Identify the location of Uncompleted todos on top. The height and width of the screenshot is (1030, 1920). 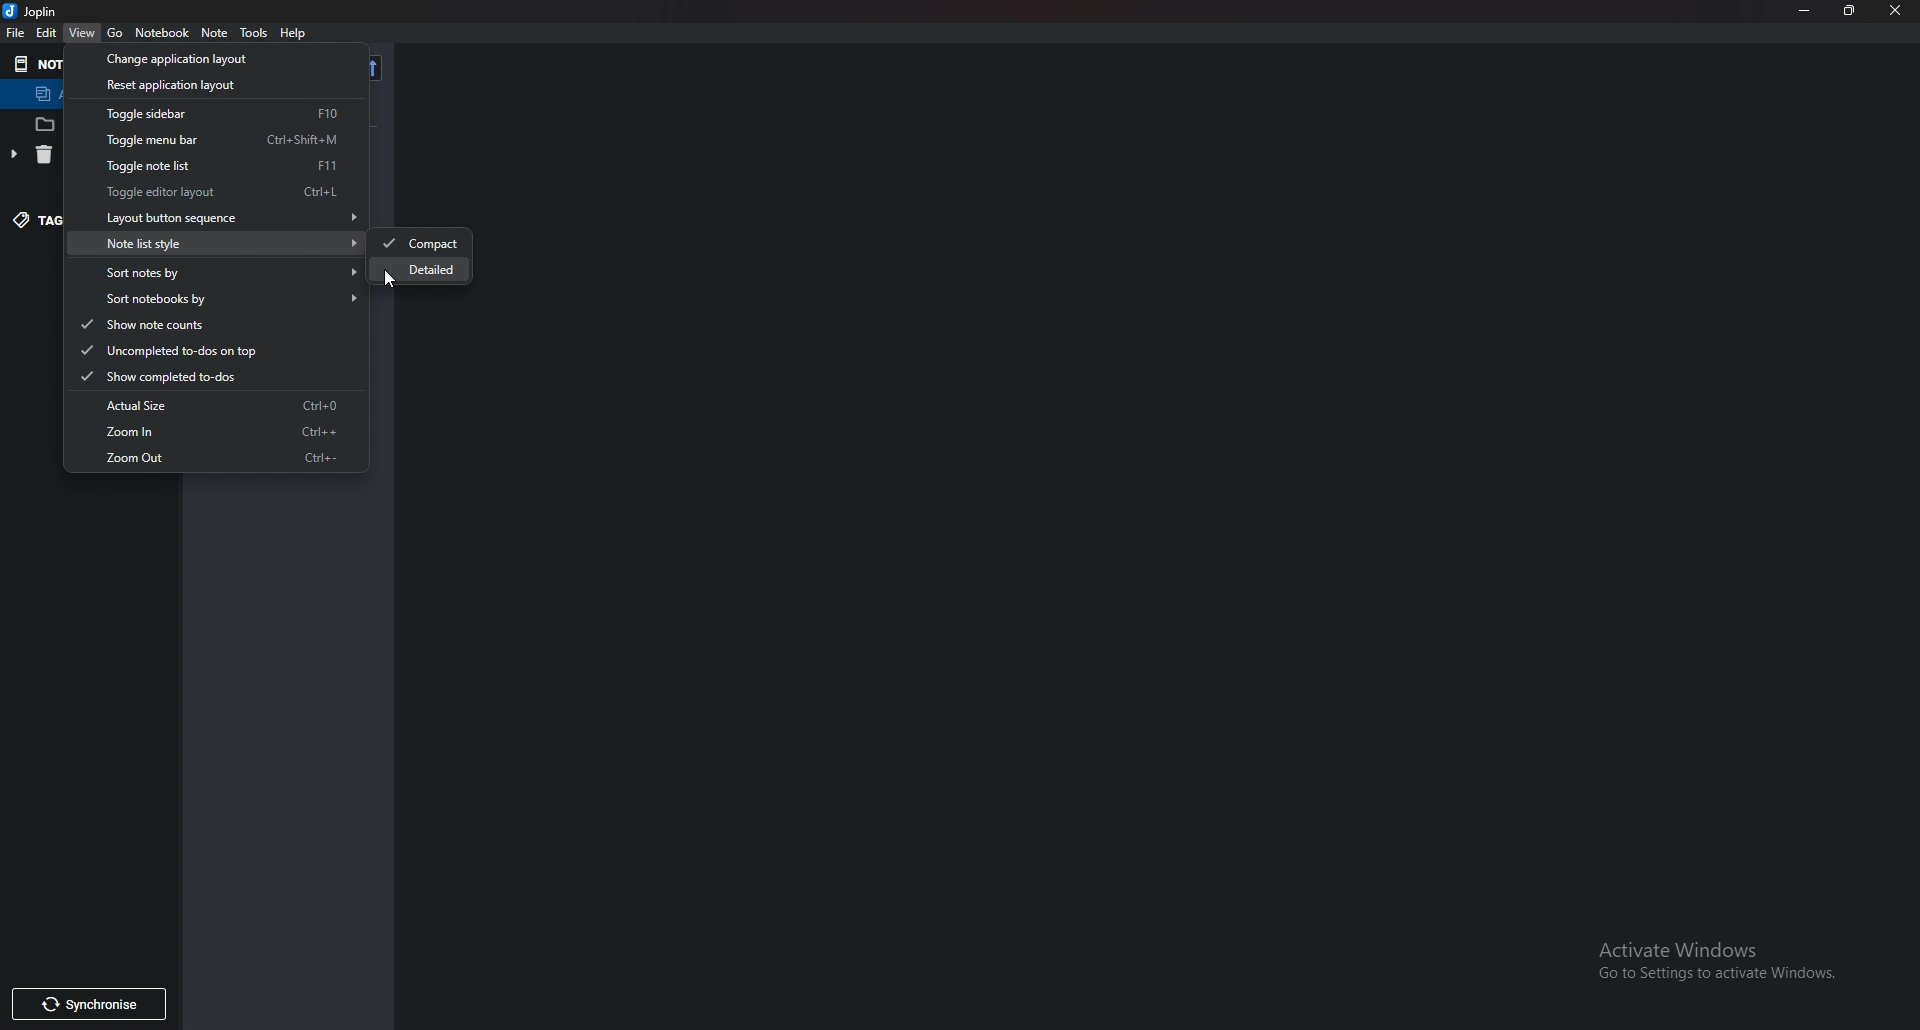
(203, 351).